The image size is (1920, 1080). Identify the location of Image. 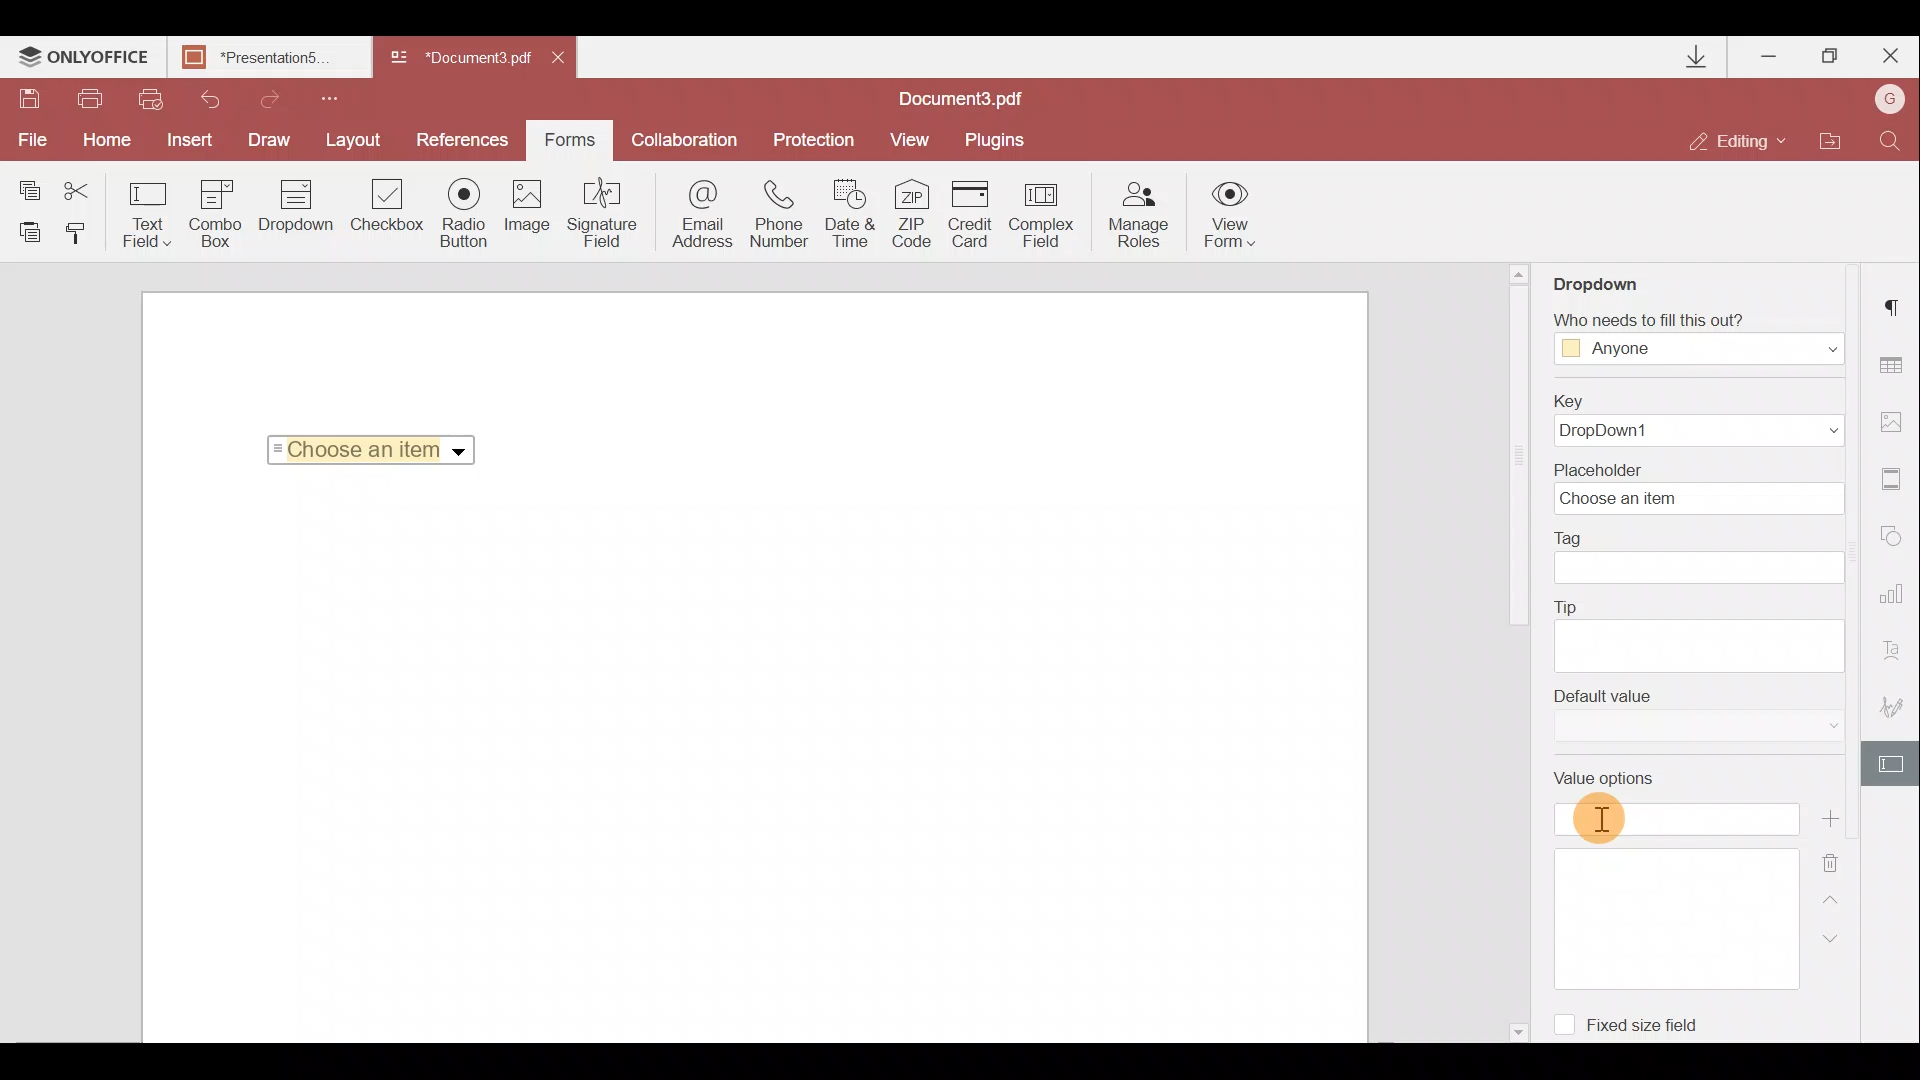
(529, 215).